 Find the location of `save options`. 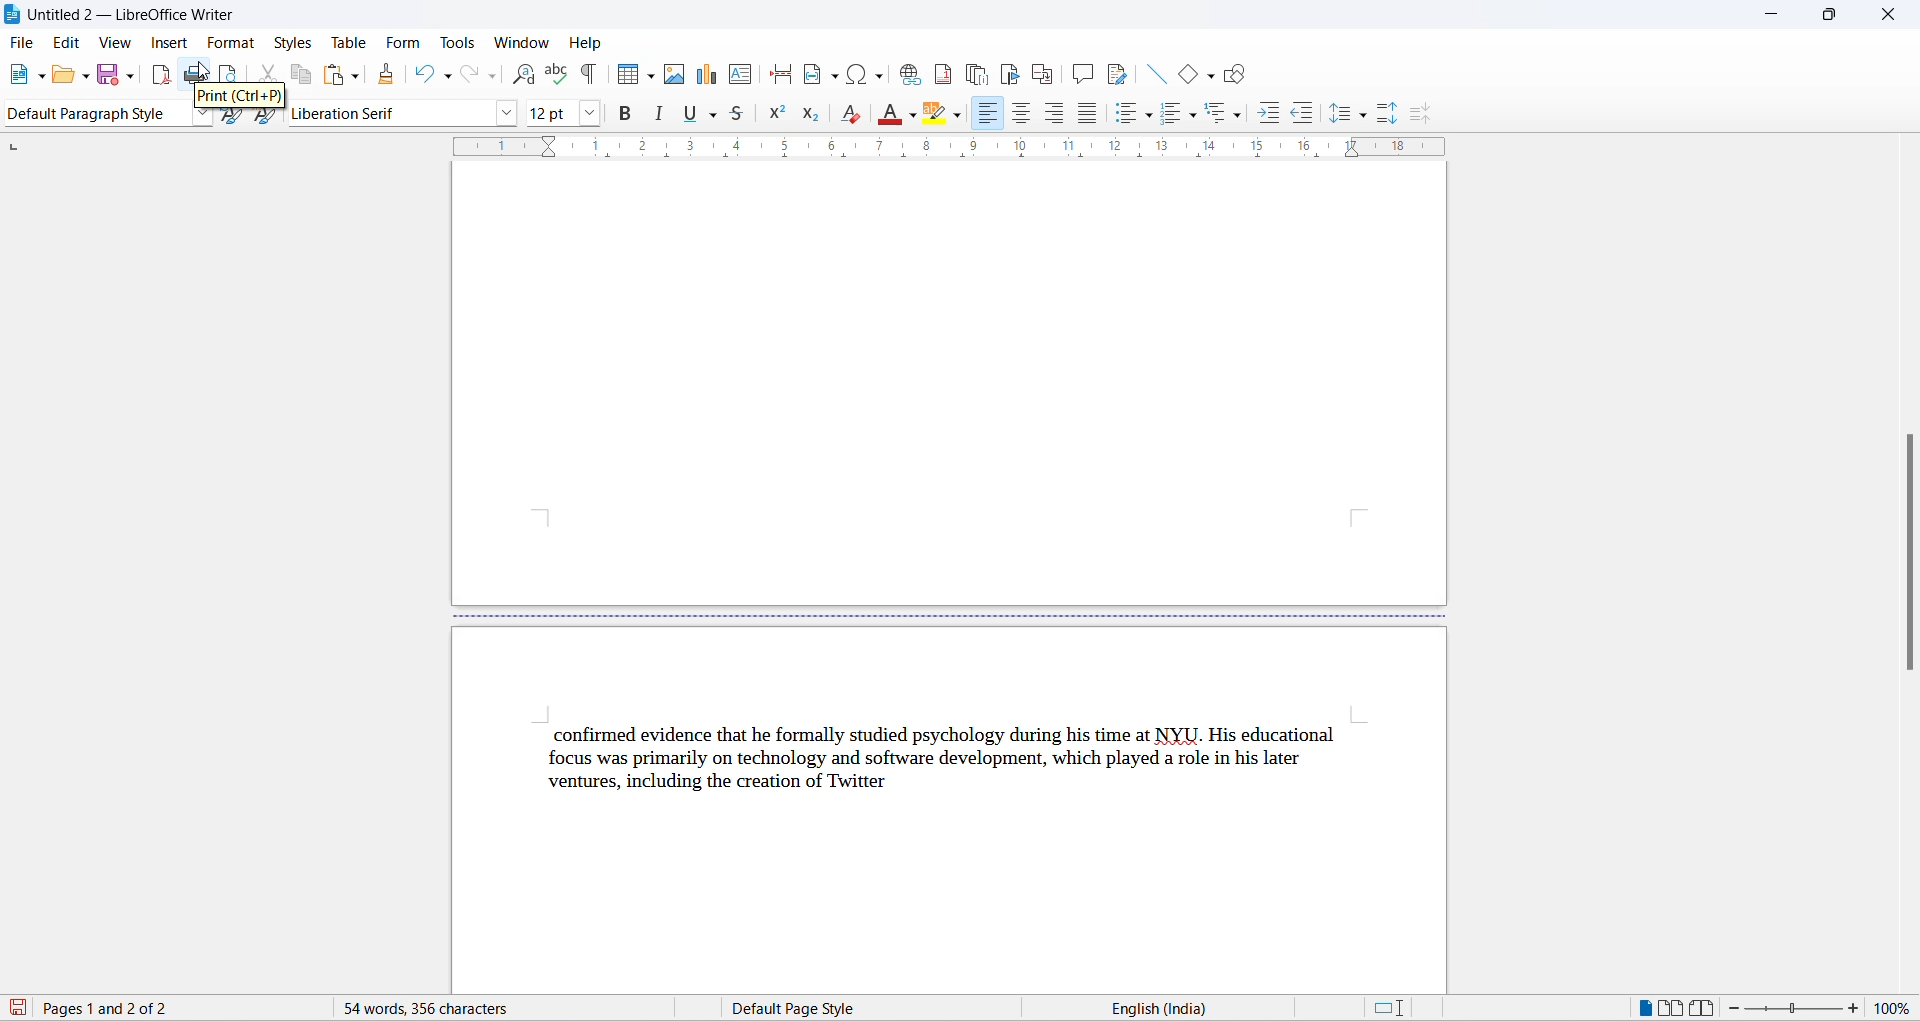

save options is located at coordinates (131, 74).